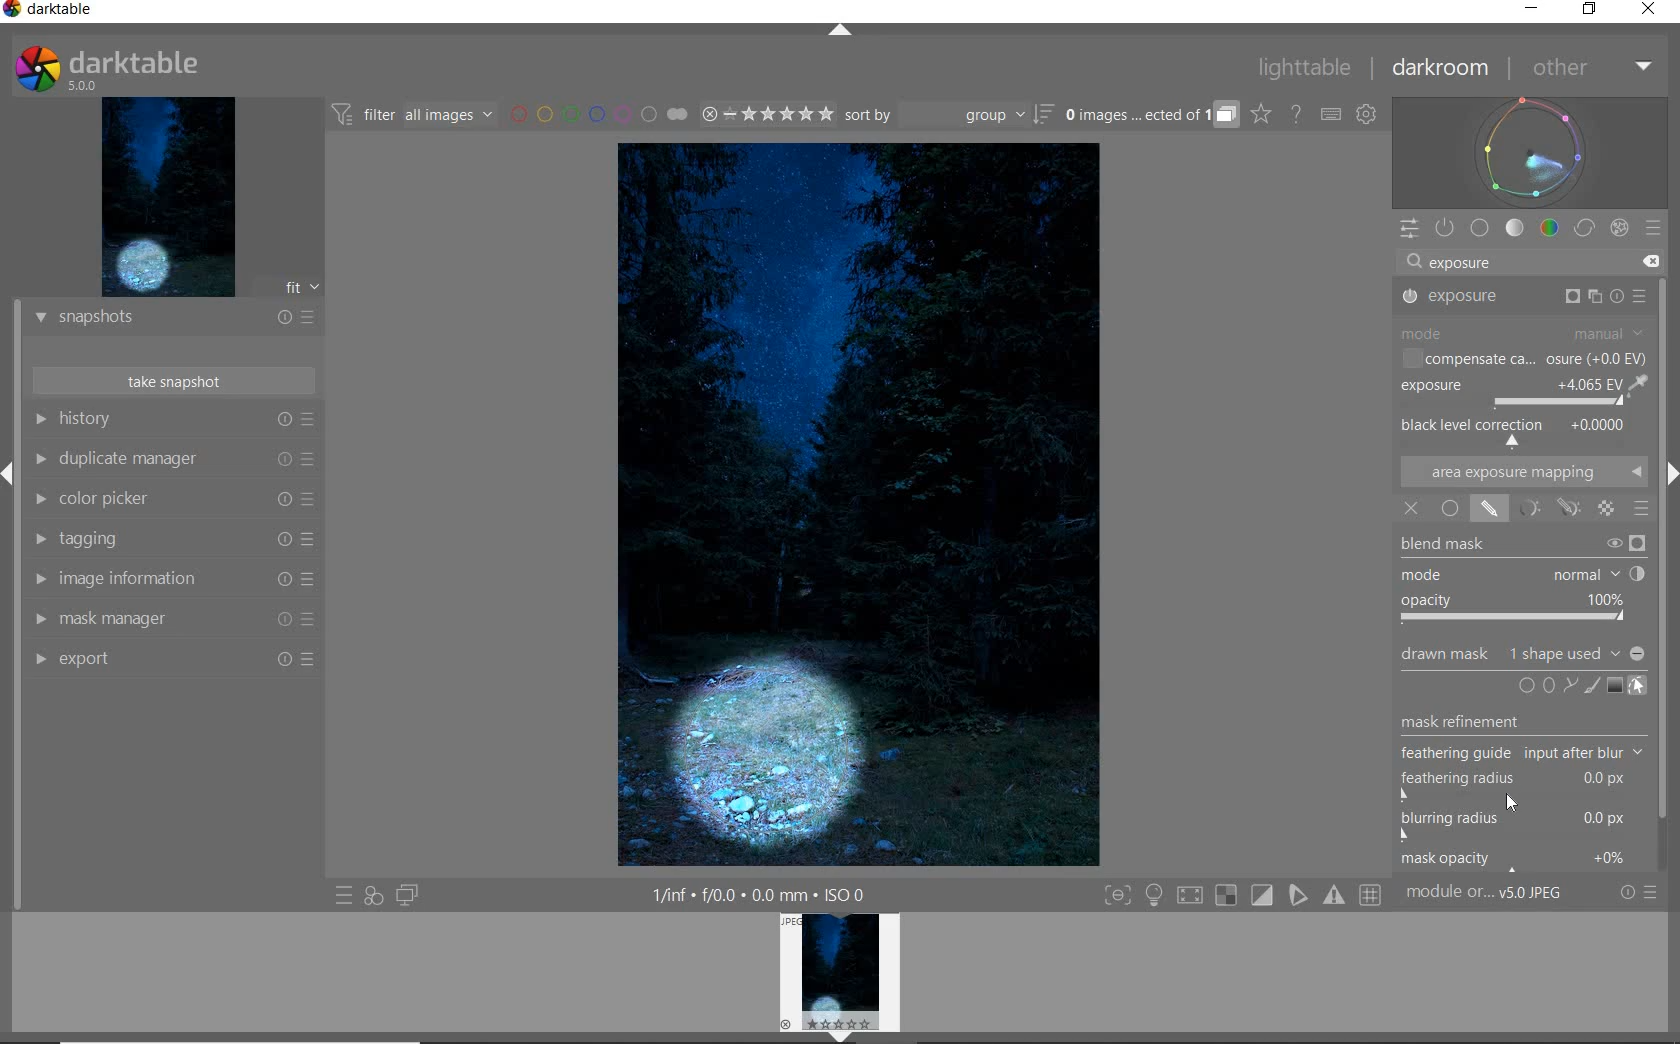 This screenshot has height=1044, width=1680. What do you see at coordinates (1586, 227) in the screenshot?
I see `CORRECT` at bounding box center [1586, 227].